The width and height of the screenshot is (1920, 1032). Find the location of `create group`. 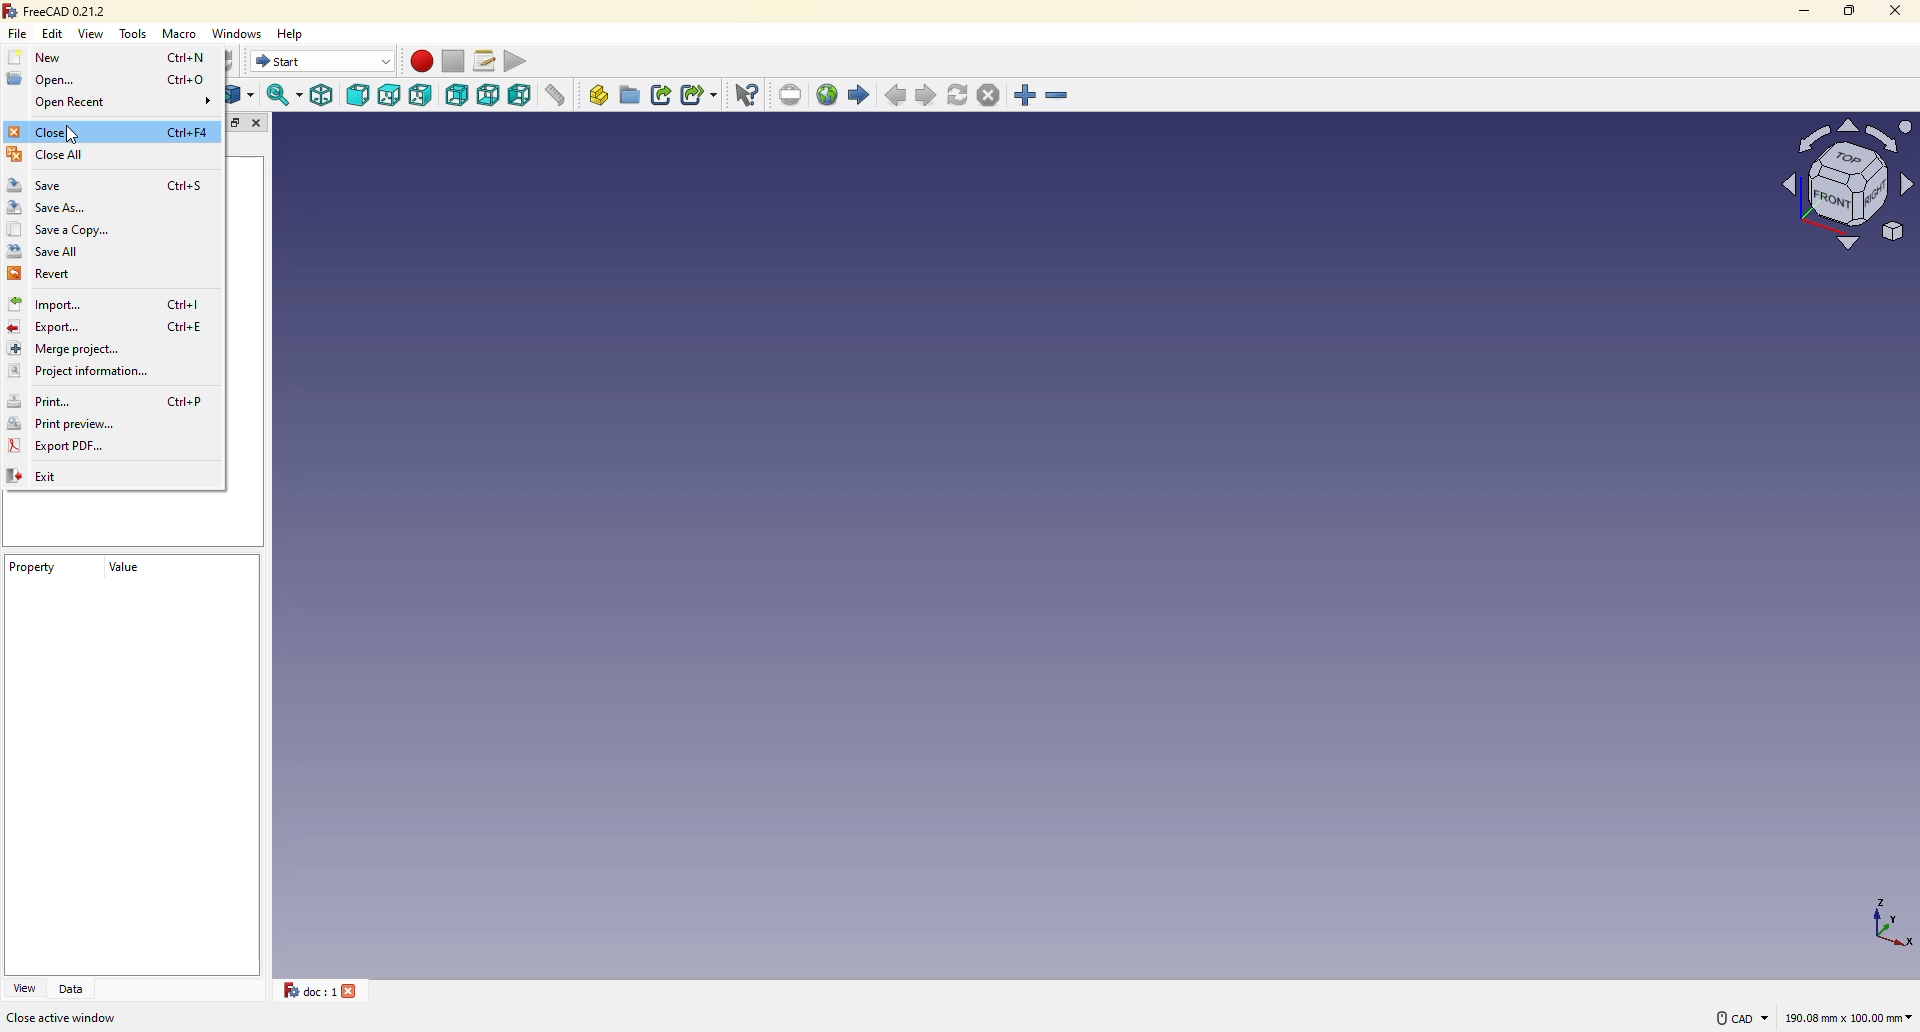

create group is located at coordinates (631, 94).